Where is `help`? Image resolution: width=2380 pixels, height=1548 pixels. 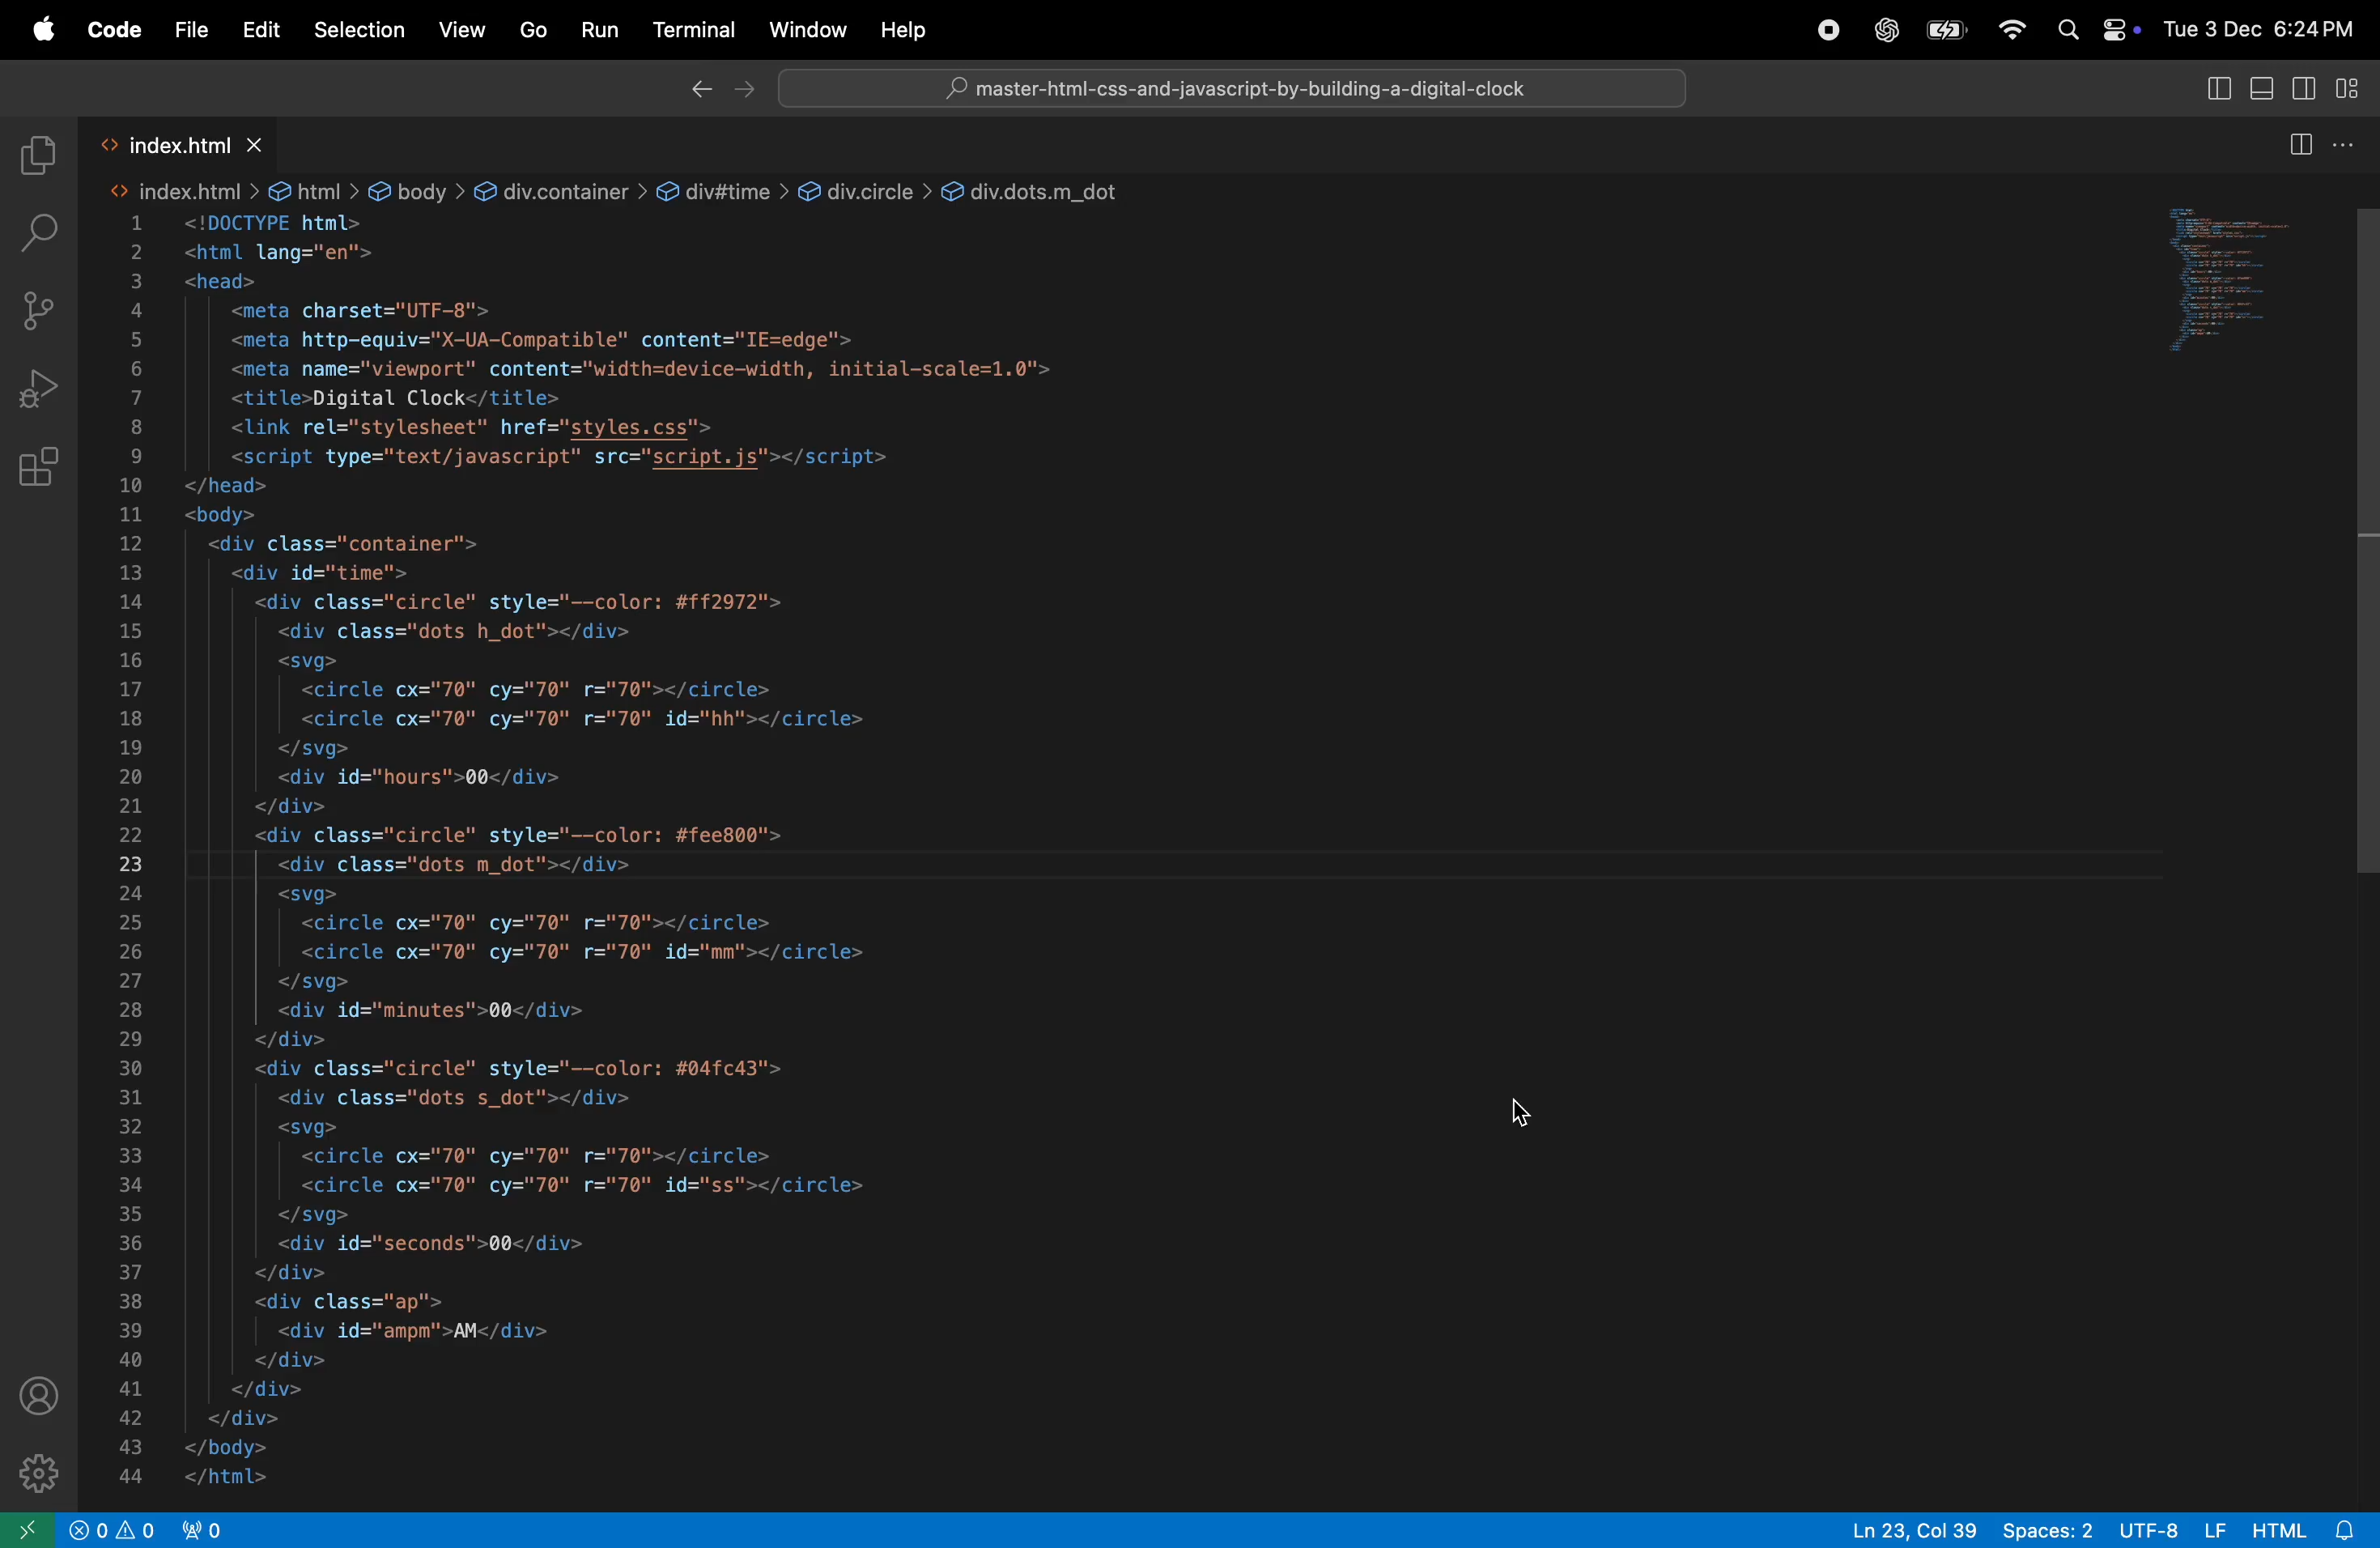
help is located at coordinates (912, 30).